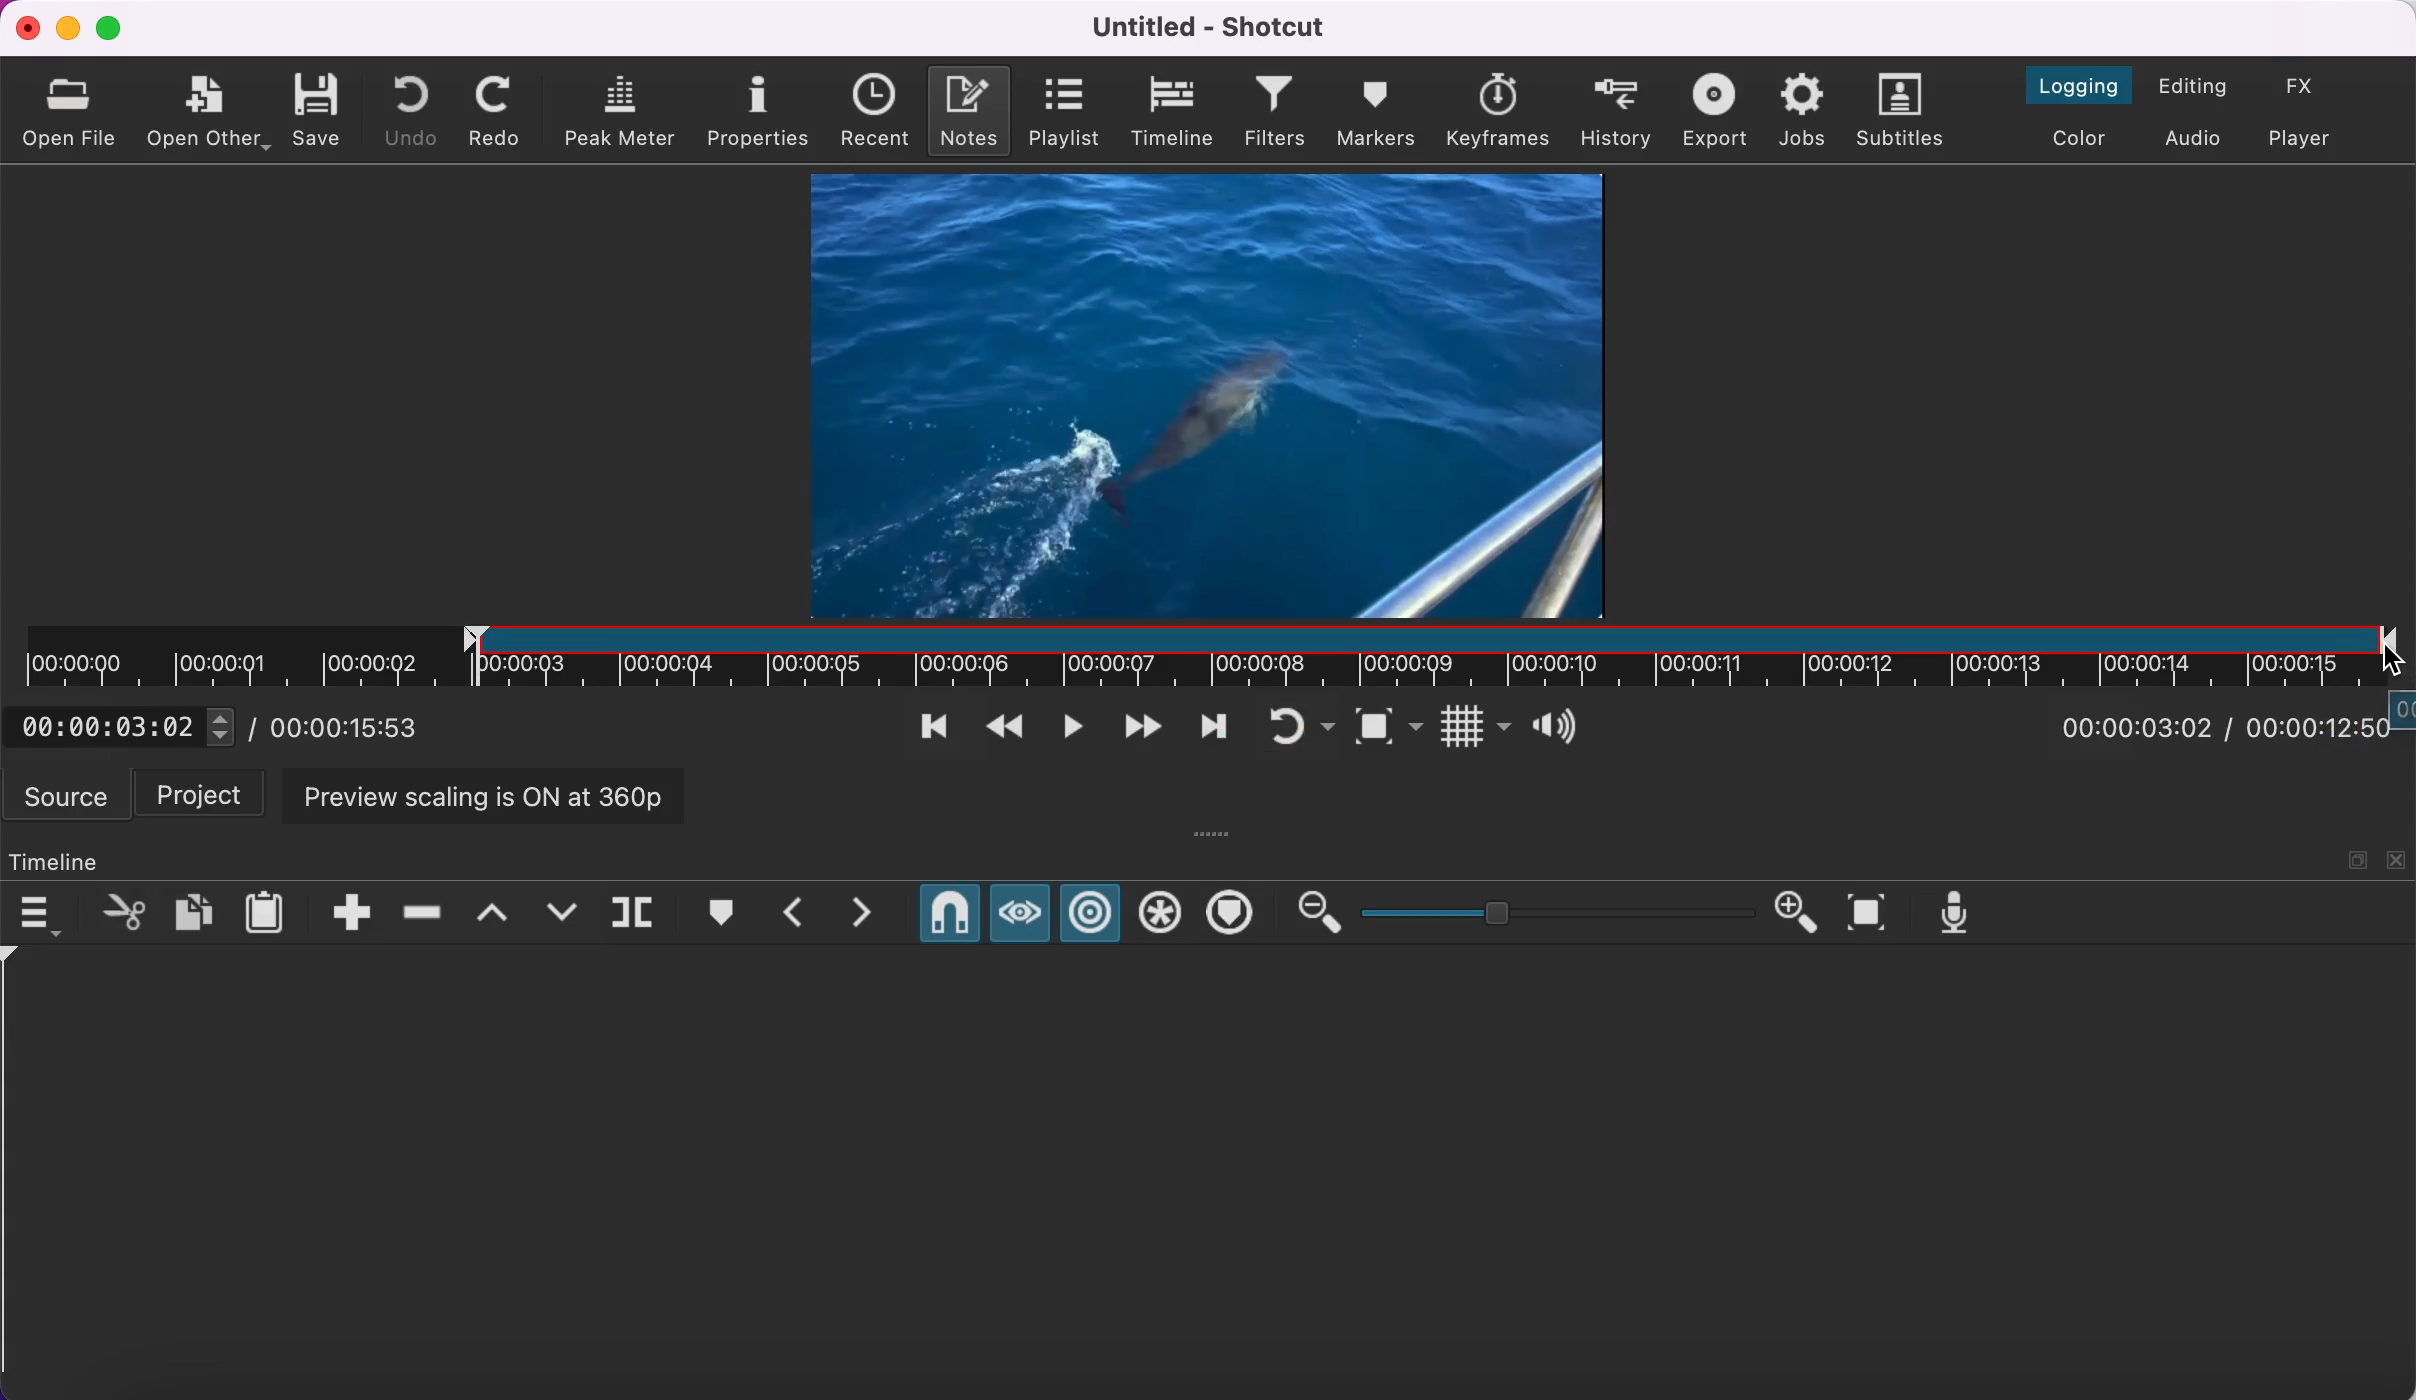 Image resolution: width=2416 pixels, height=1400 pixels. What do you see at coordinates (1216, 832) in the screenshot?
I see `more` at bounding box center [1216, 832].